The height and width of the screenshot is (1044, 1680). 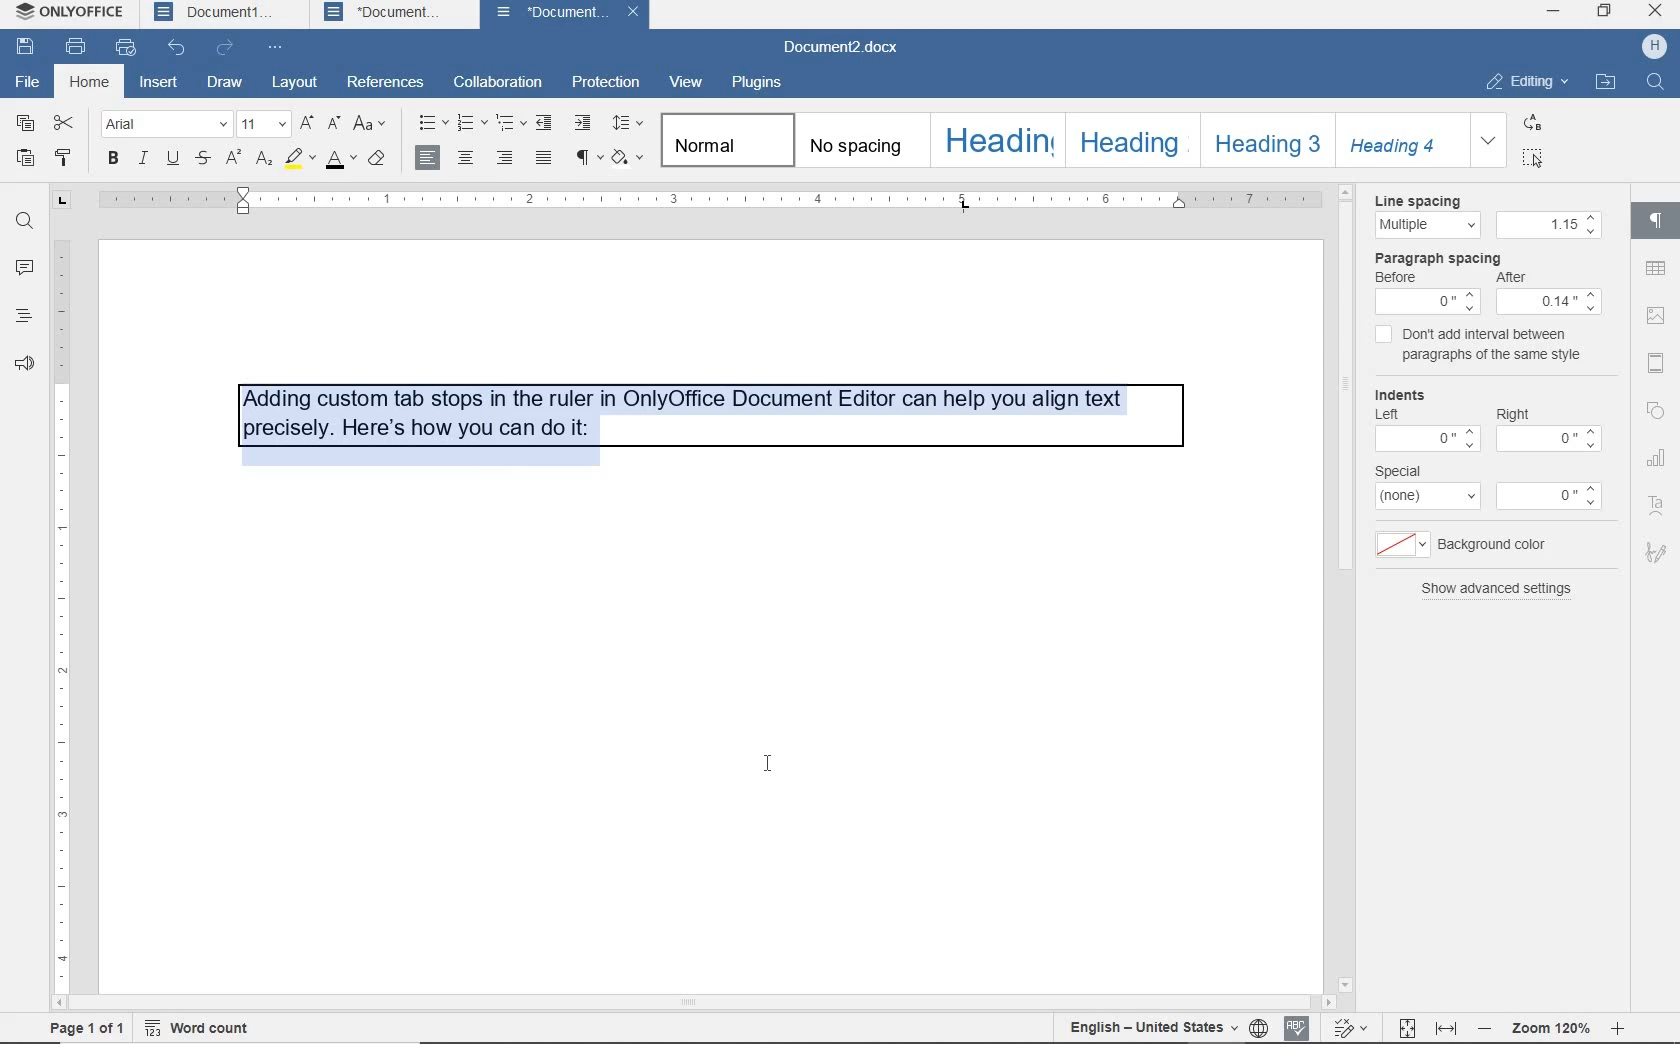 What do you see at coordinates (1393, 415) in the screenshot?
I see `Left` at bounding box center [1393, 415].